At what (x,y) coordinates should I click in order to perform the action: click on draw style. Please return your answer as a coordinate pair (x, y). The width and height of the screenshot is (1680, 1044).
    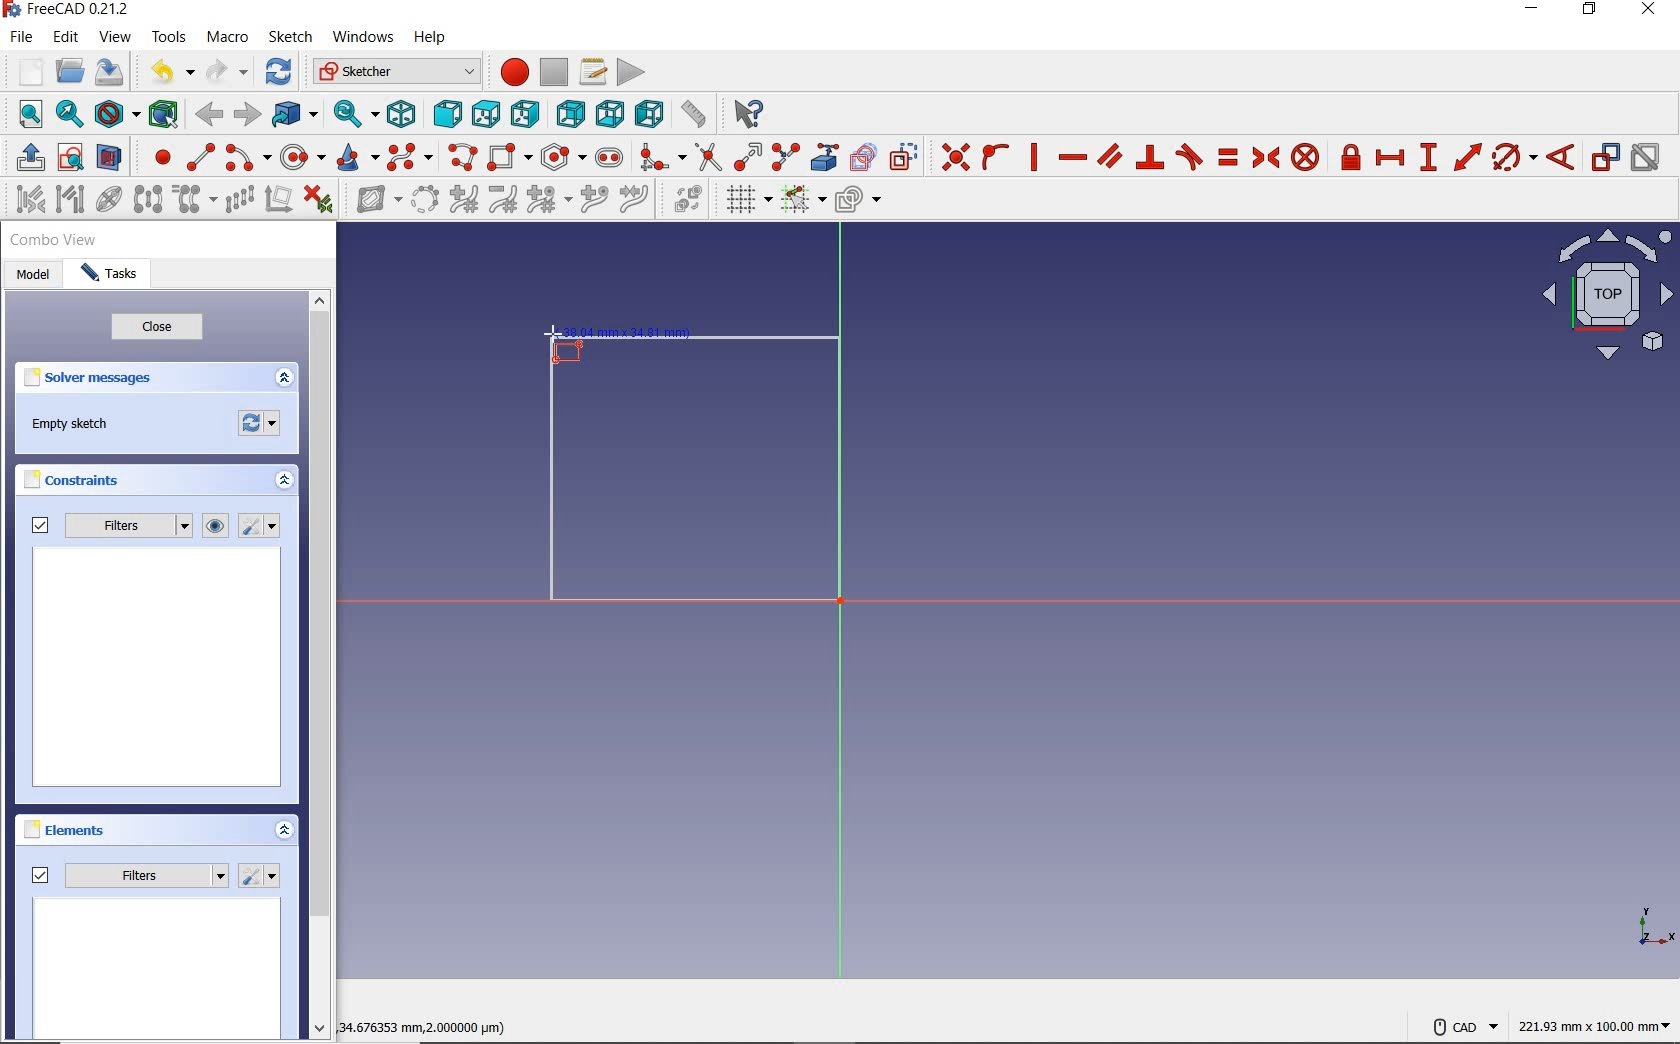
    Looking at the image, I should click on (115, 113).